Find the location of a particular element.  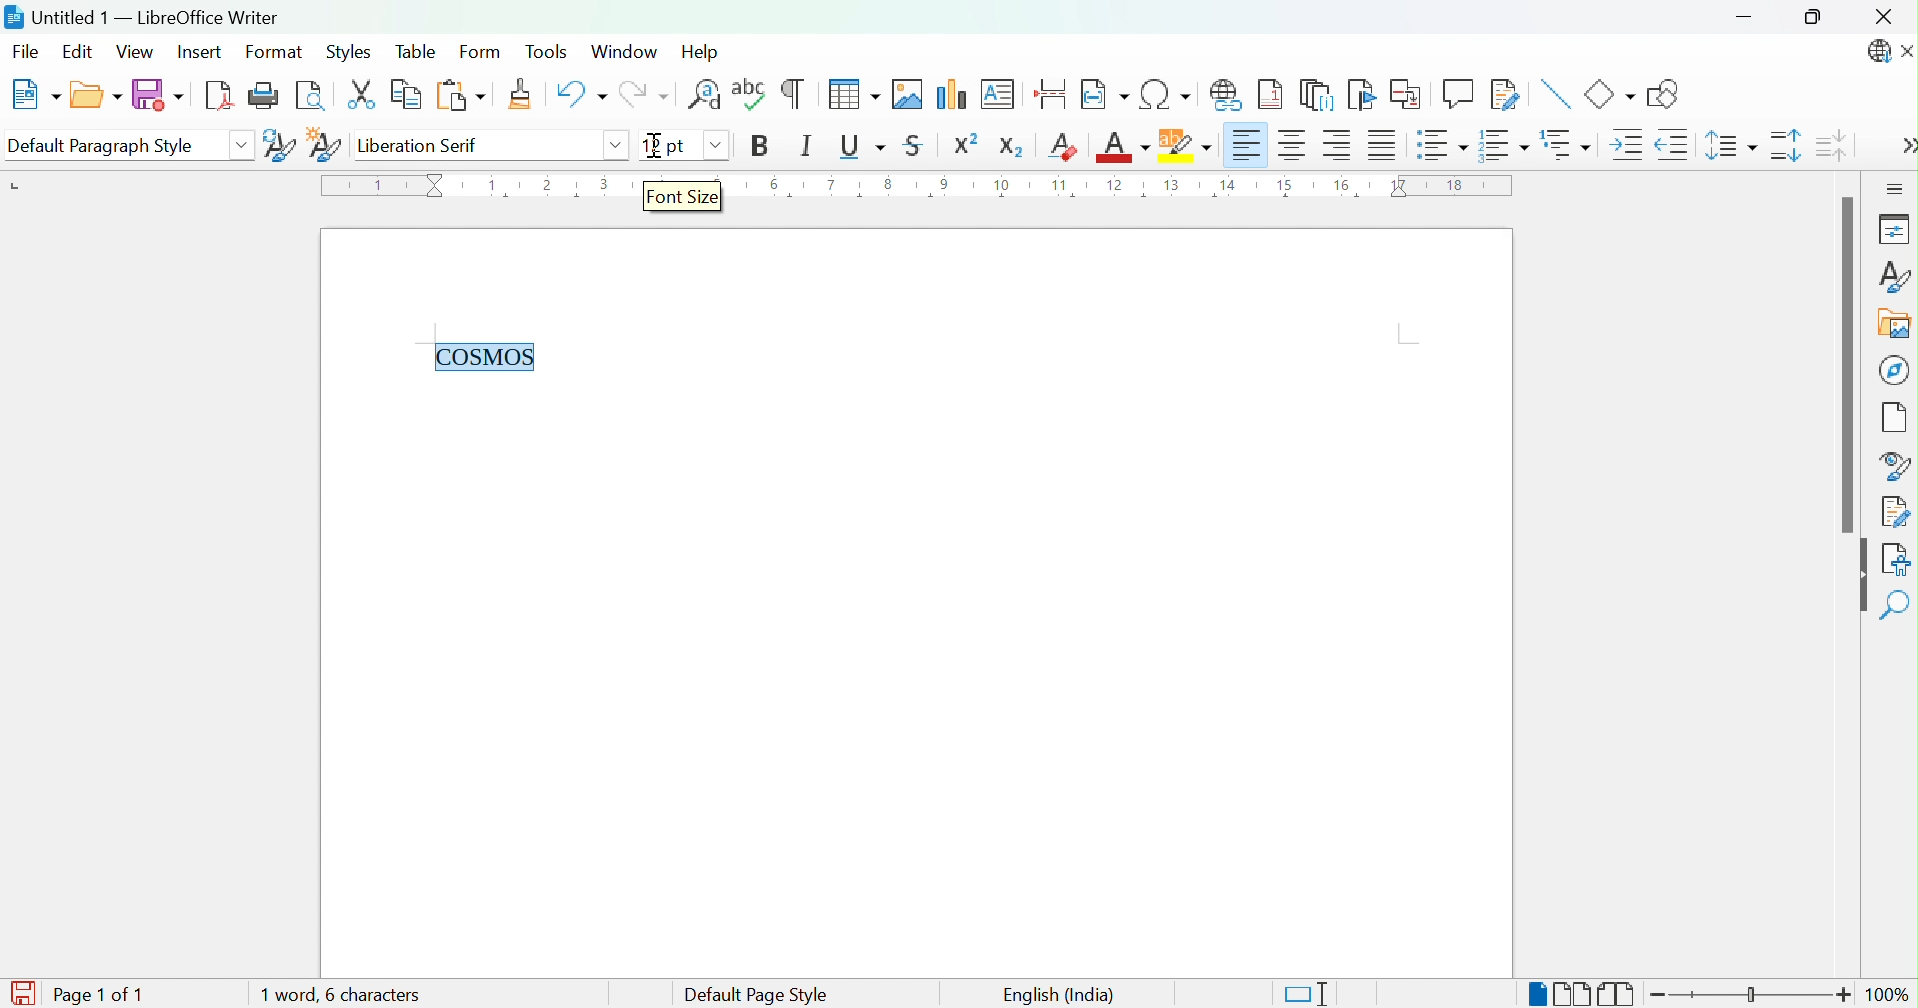

Decrease Indent is located at coordinates (1672, 147).